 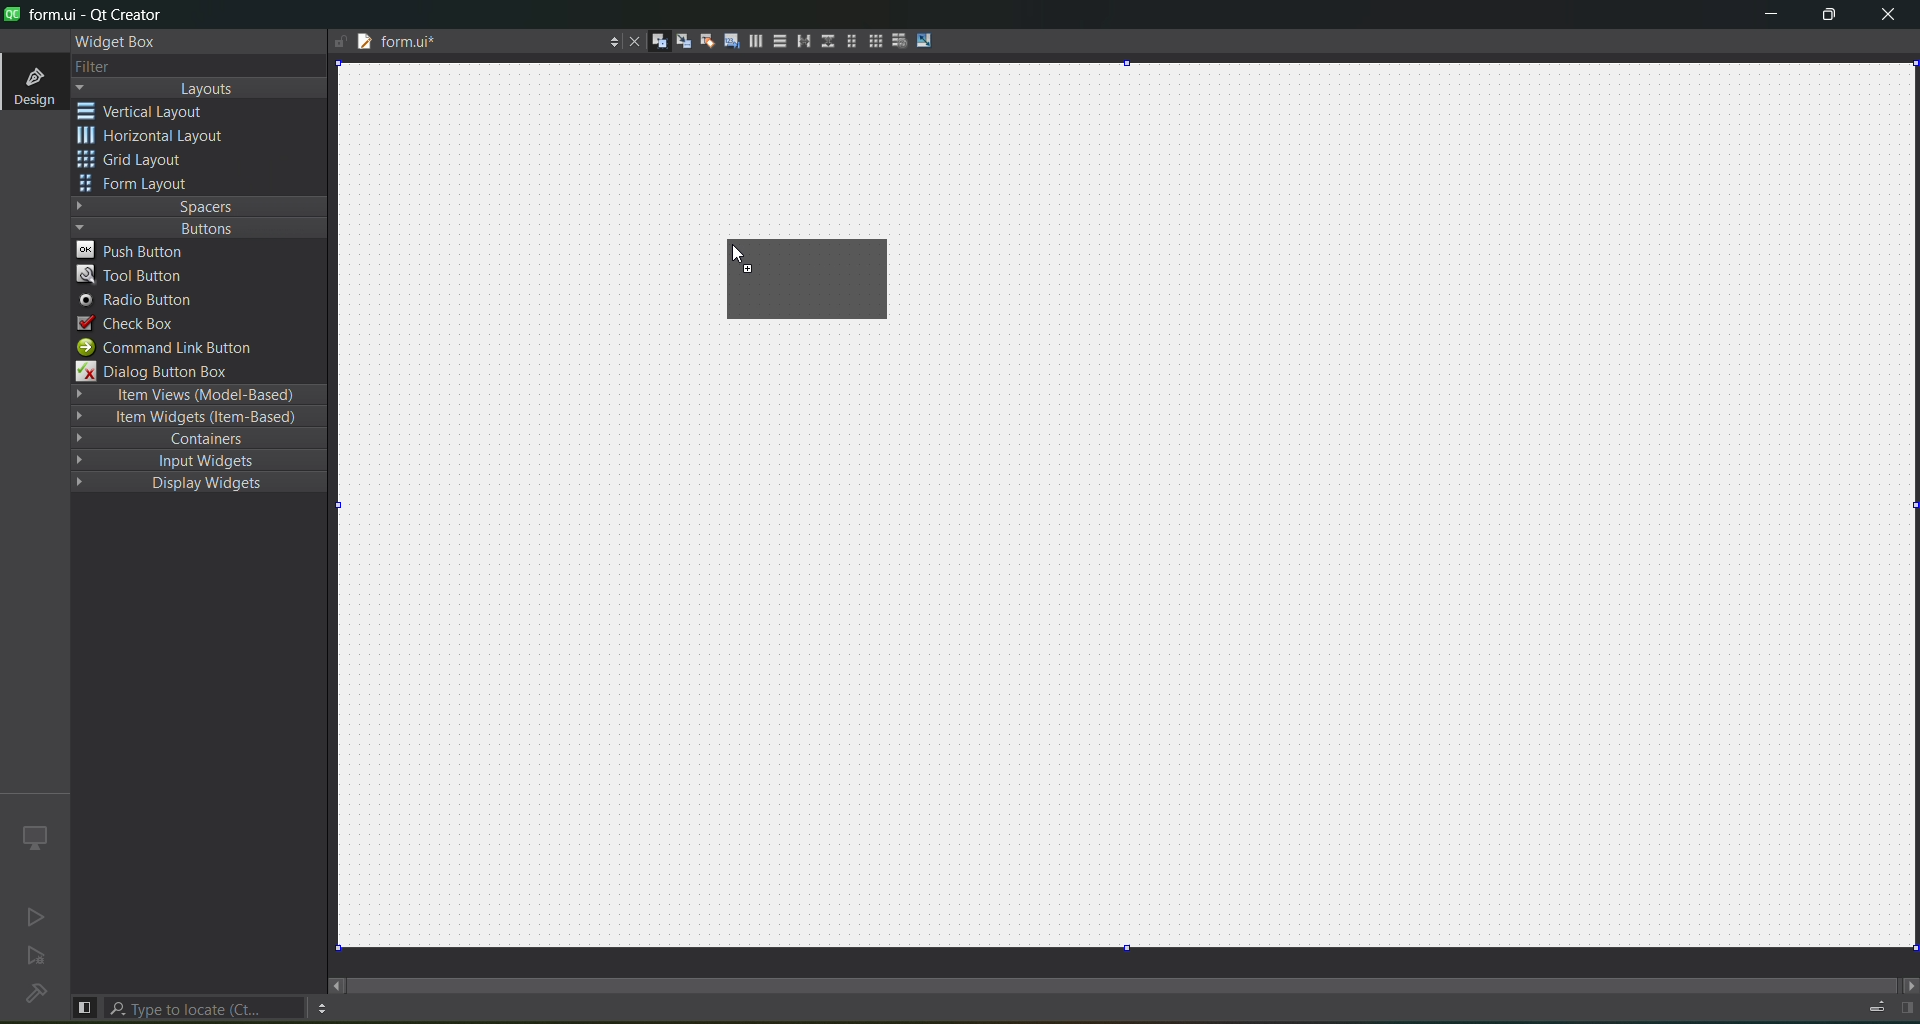 What do you see at coordinates (157, 138) in the screenshot?
I see `horizontal layout` at bounding box center [157, 138].